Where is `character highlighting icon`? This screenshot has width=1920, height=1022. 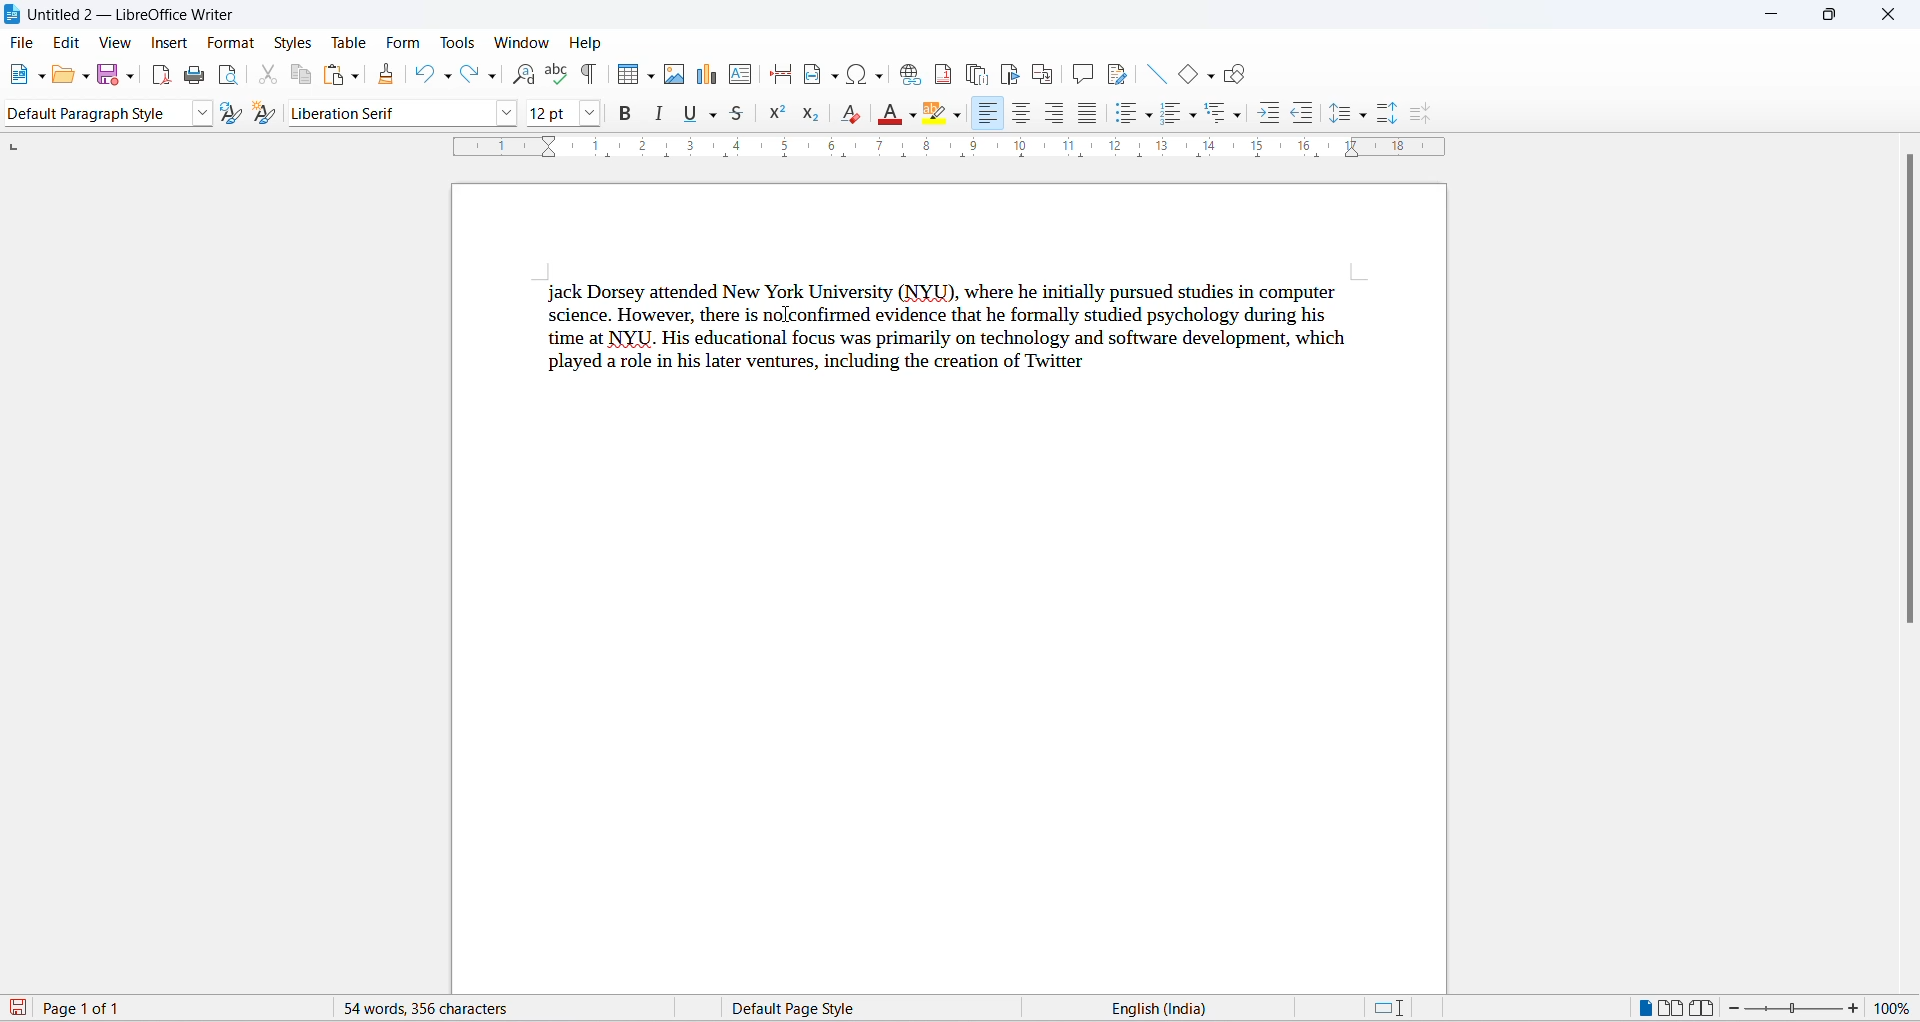 character highlighting icon is located at coordinates (934, 114).